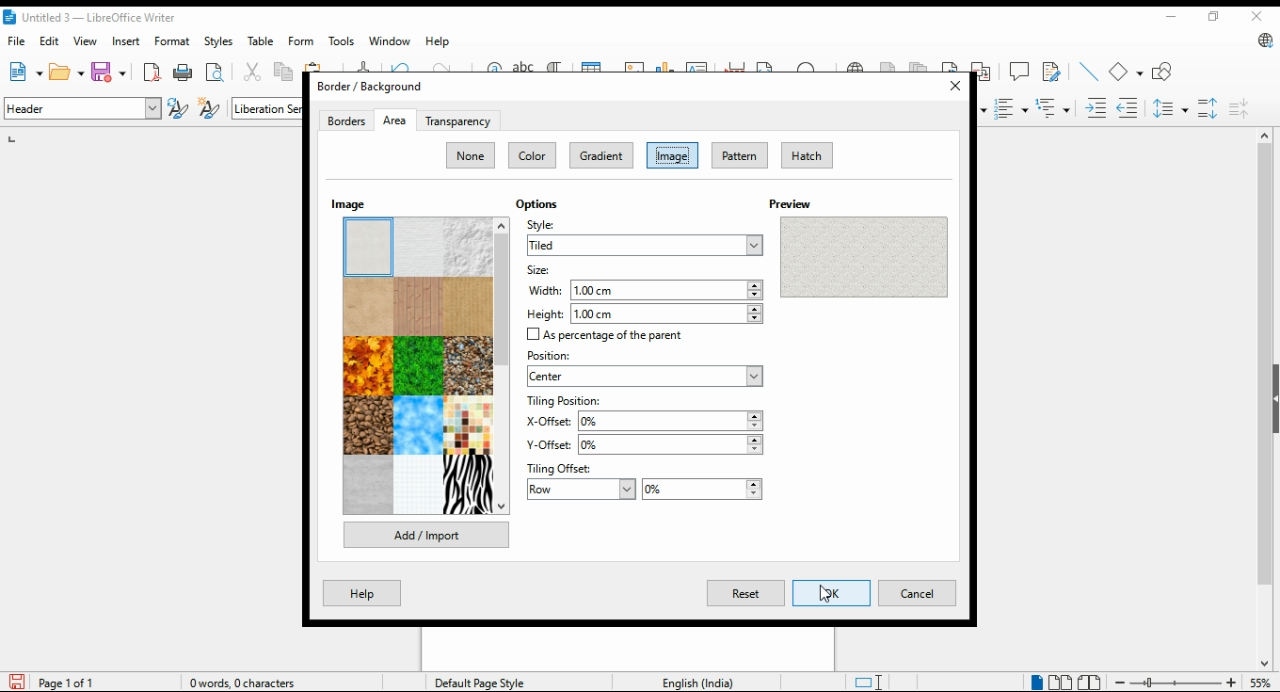  Describe the element at coordinates (646, 290) in the screenshot. I see `width` at that location.